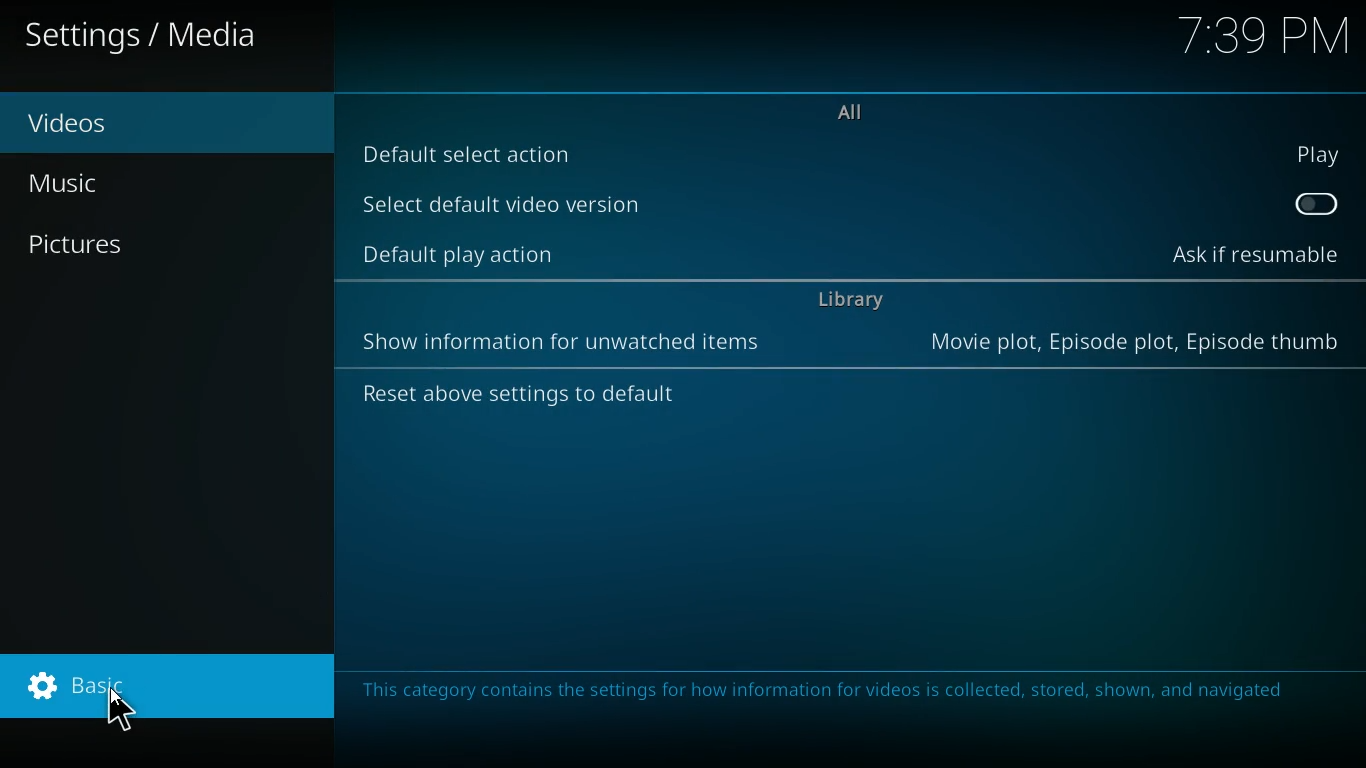  Describe the element at coordinates (484, 157) in the screenshot. I see `default select action` at that location.